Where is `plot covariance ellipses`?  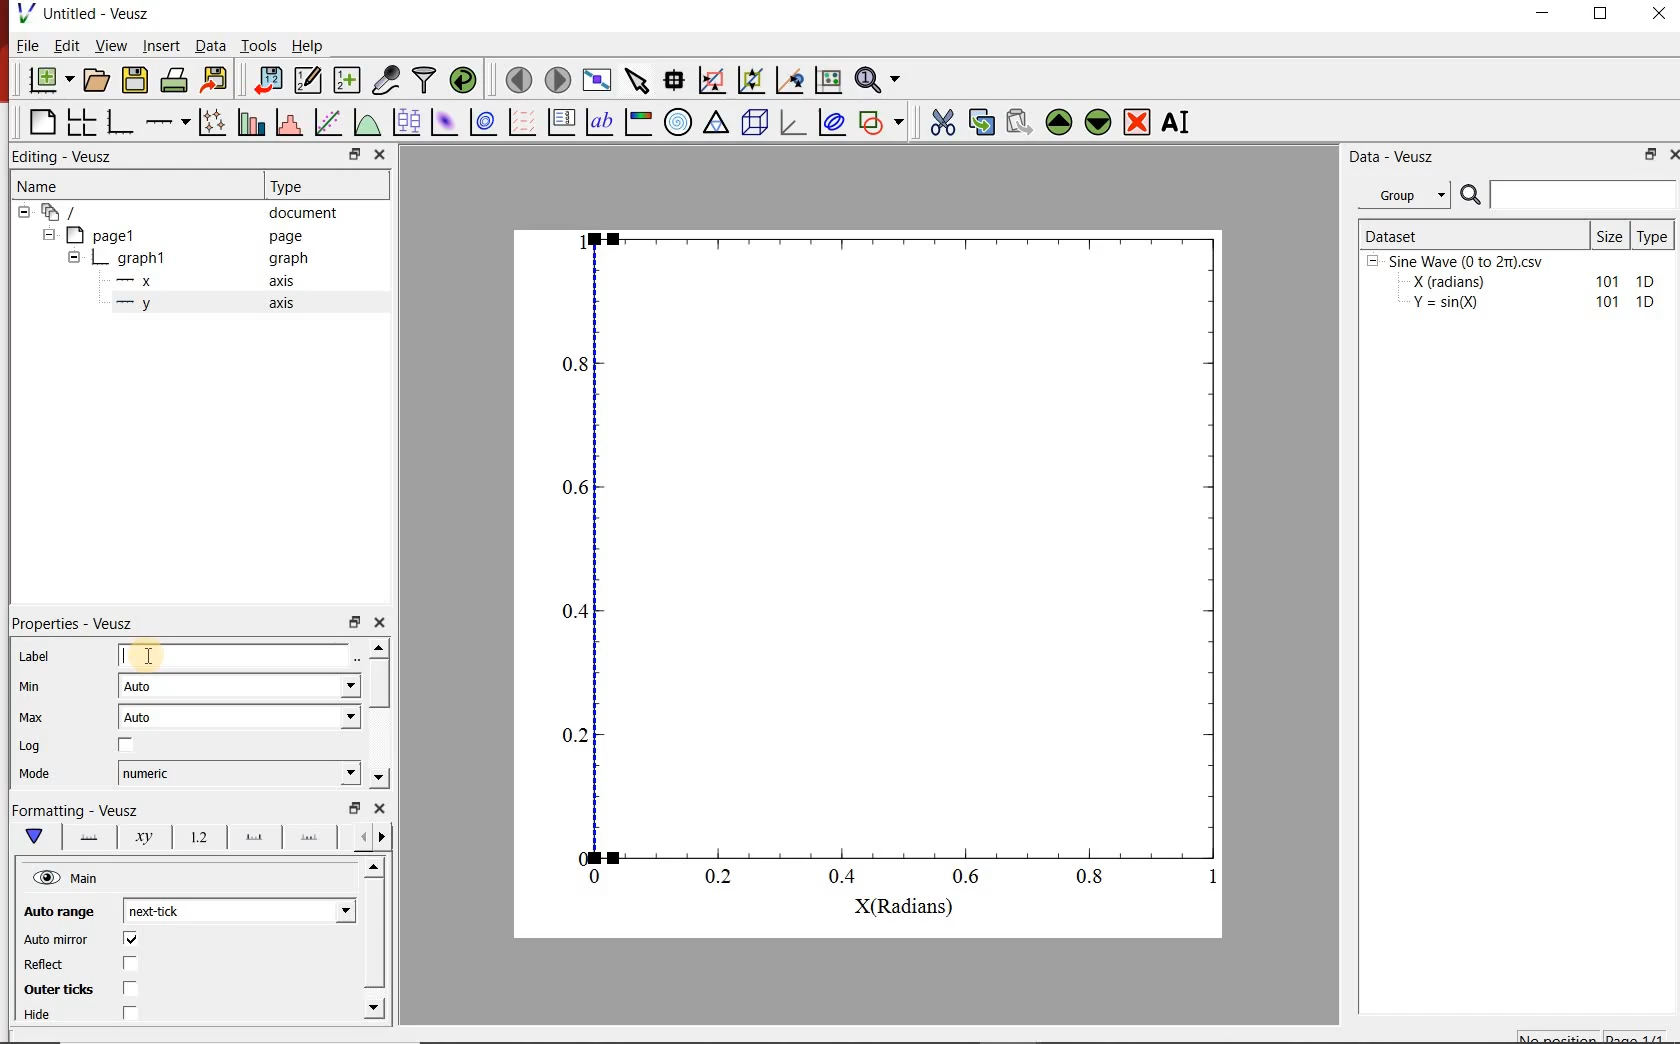
plot covariance ellipses is located at coordinates (831, 121).